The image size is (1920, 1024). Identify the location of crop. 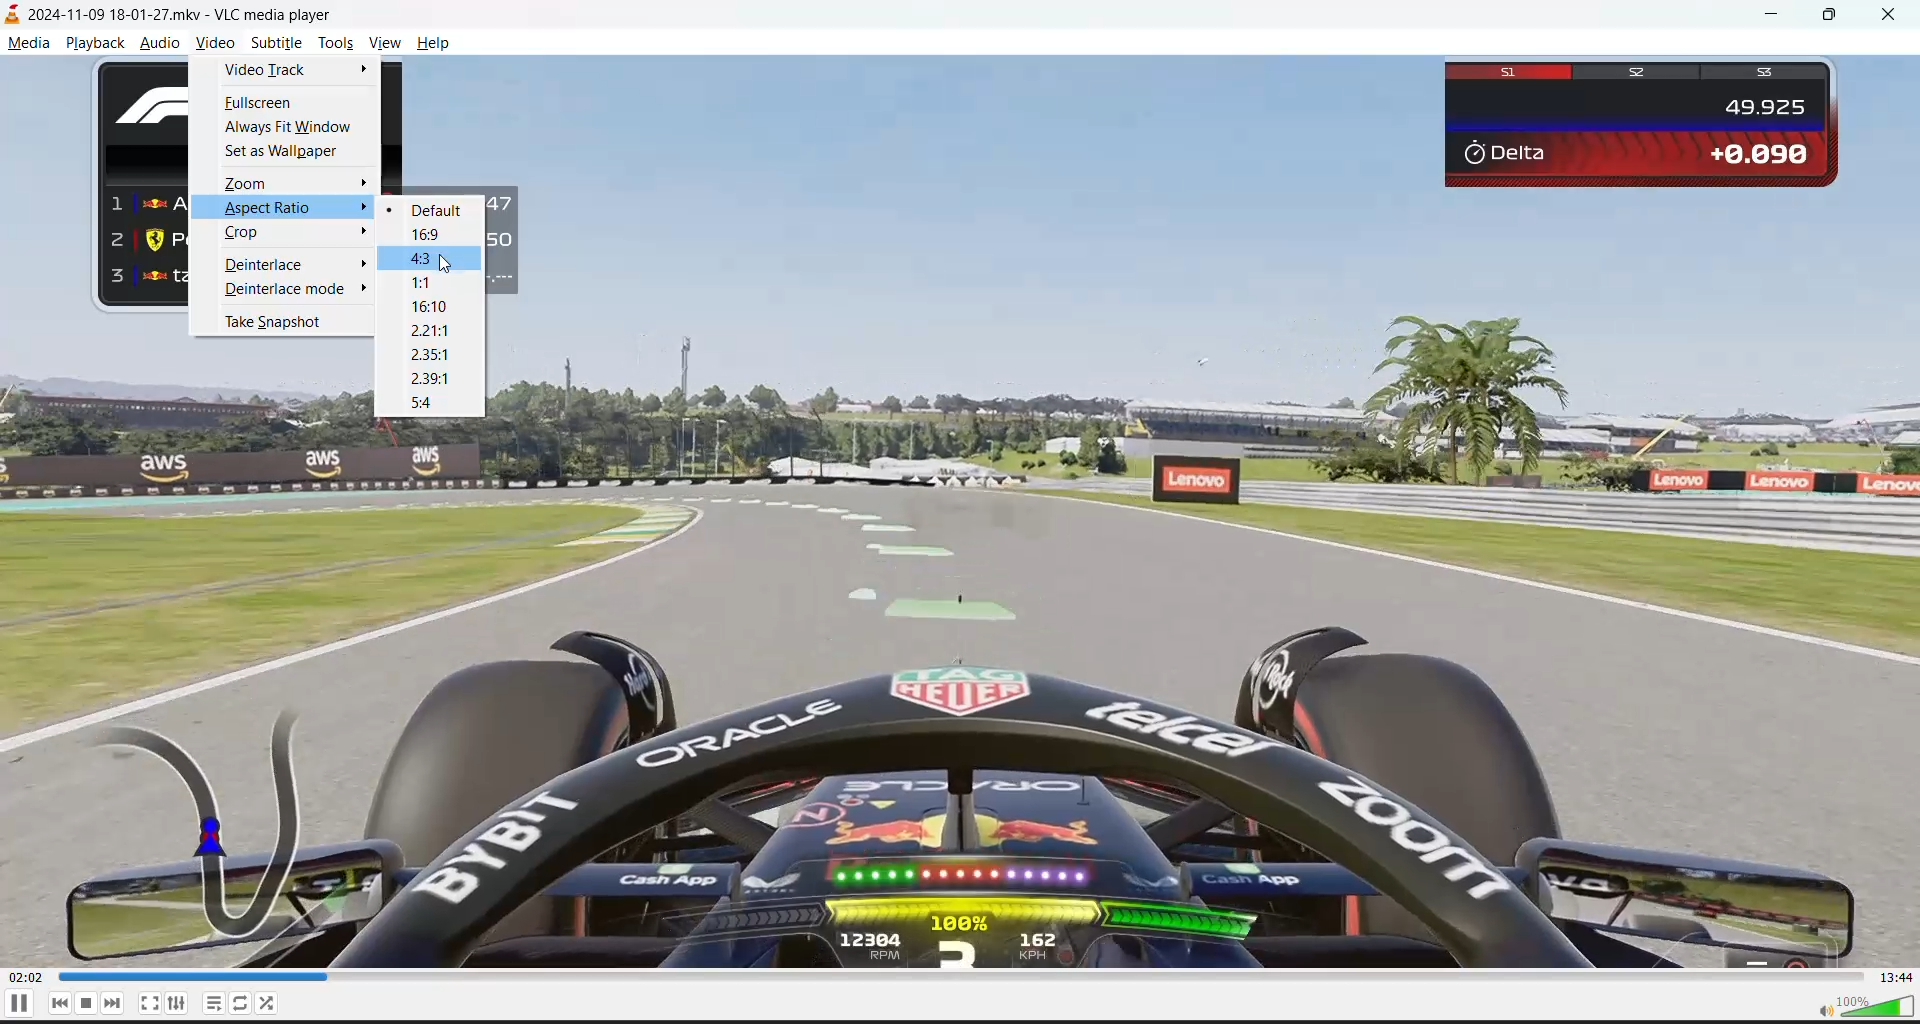
(251, 232).